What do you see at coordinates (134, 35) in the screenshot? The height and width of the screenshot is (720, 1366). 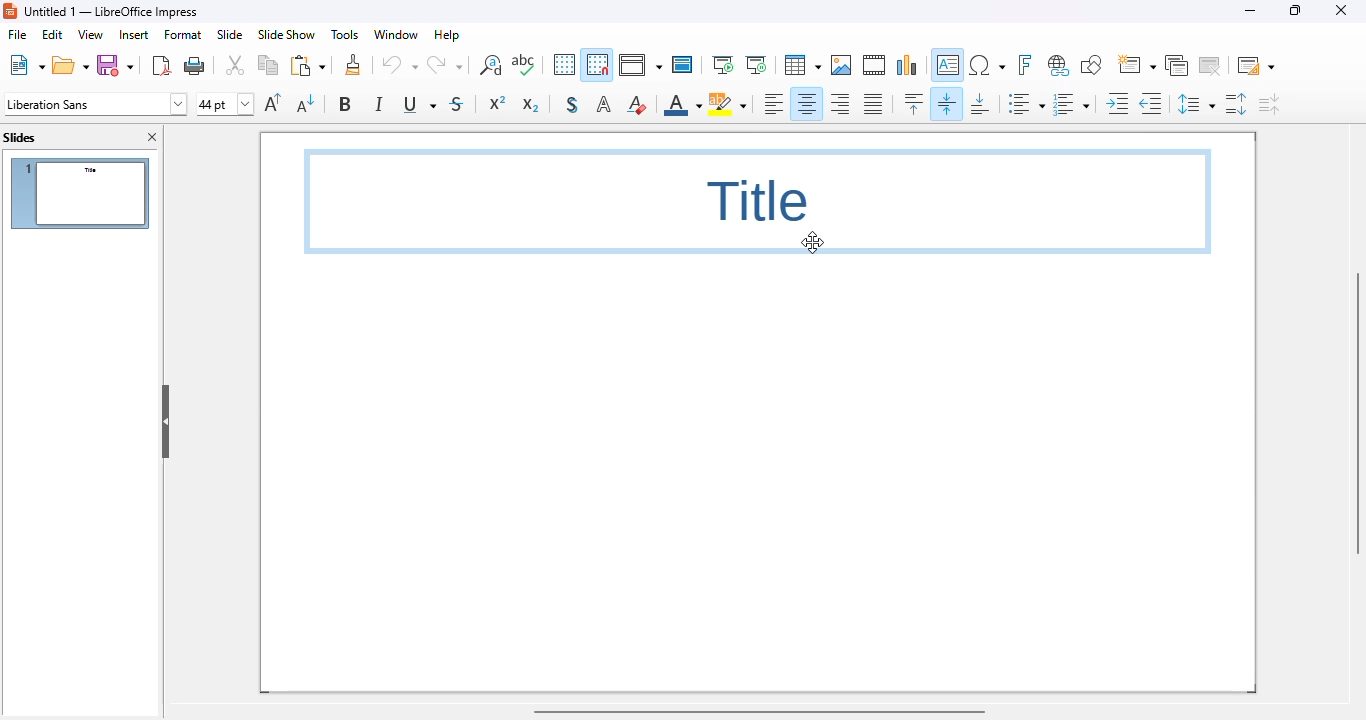 I see `insert` at bounding box center [134, 35].